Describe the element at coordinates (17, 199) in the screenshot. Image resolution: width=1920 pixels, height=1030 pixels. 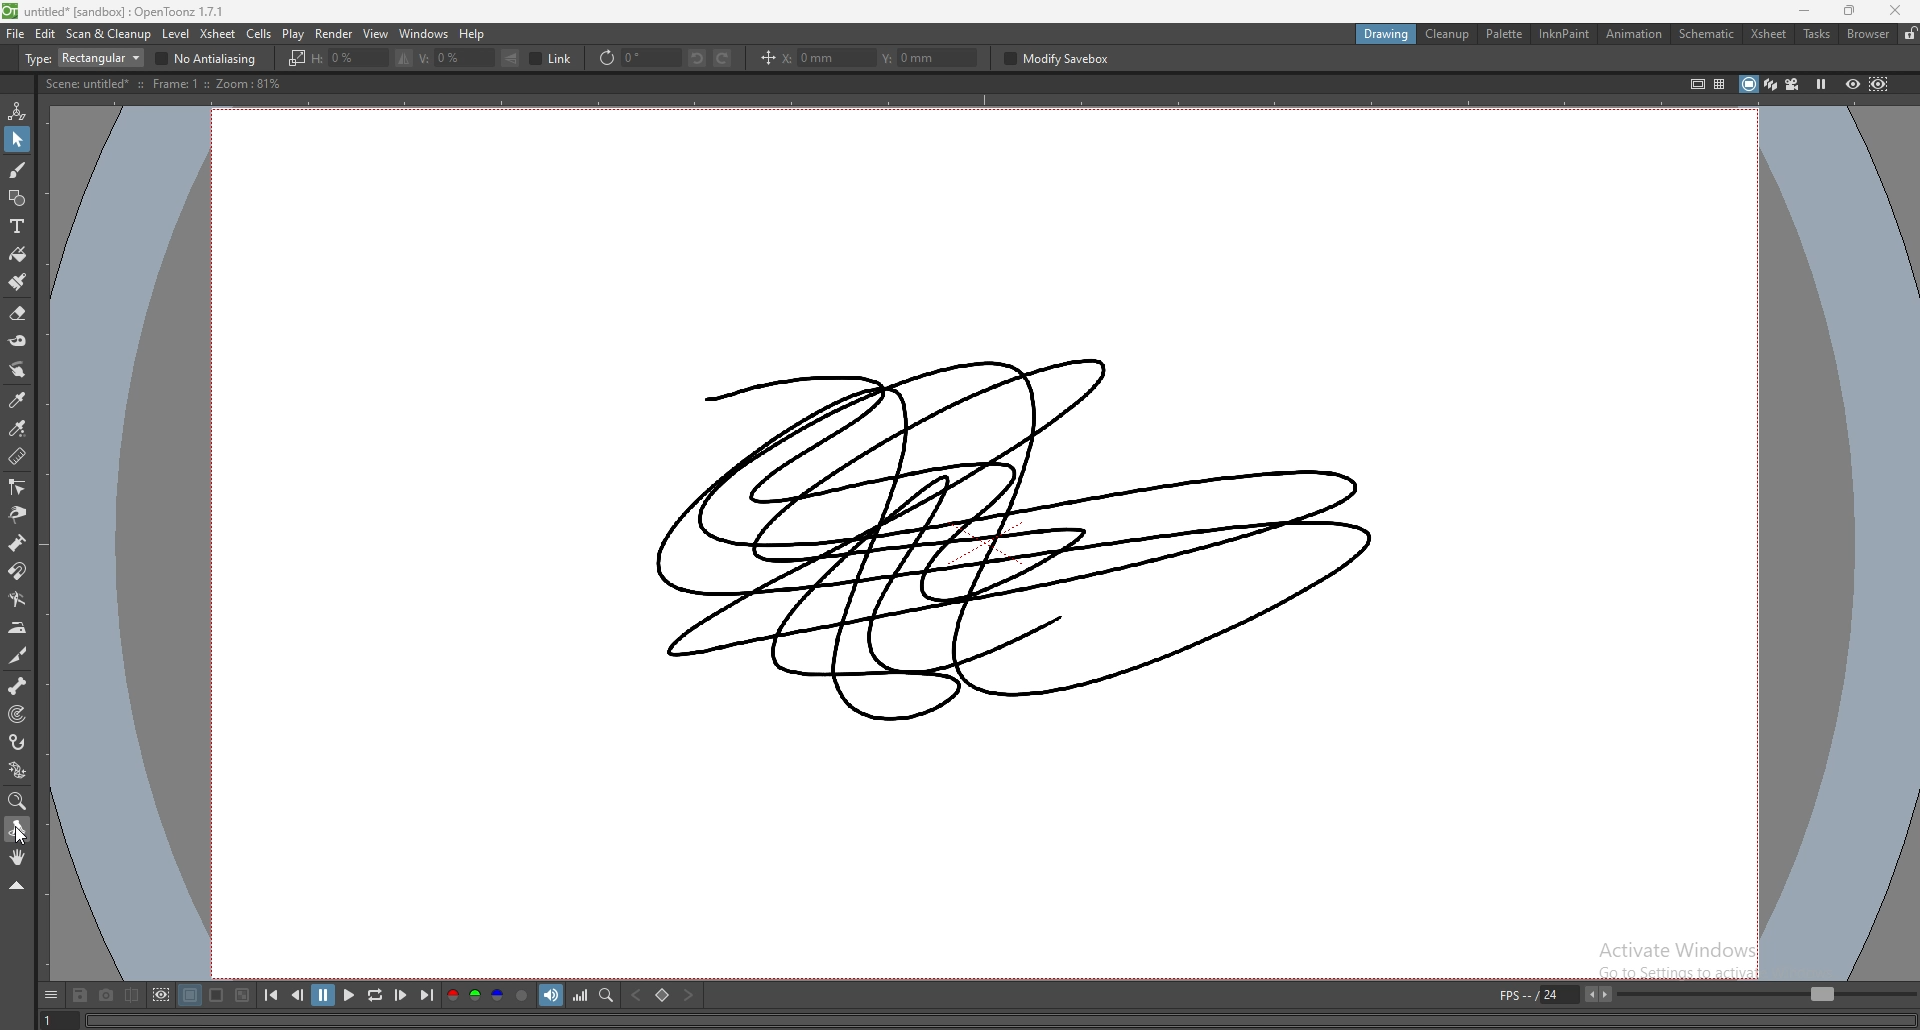
I see `shapes tool` at that location.